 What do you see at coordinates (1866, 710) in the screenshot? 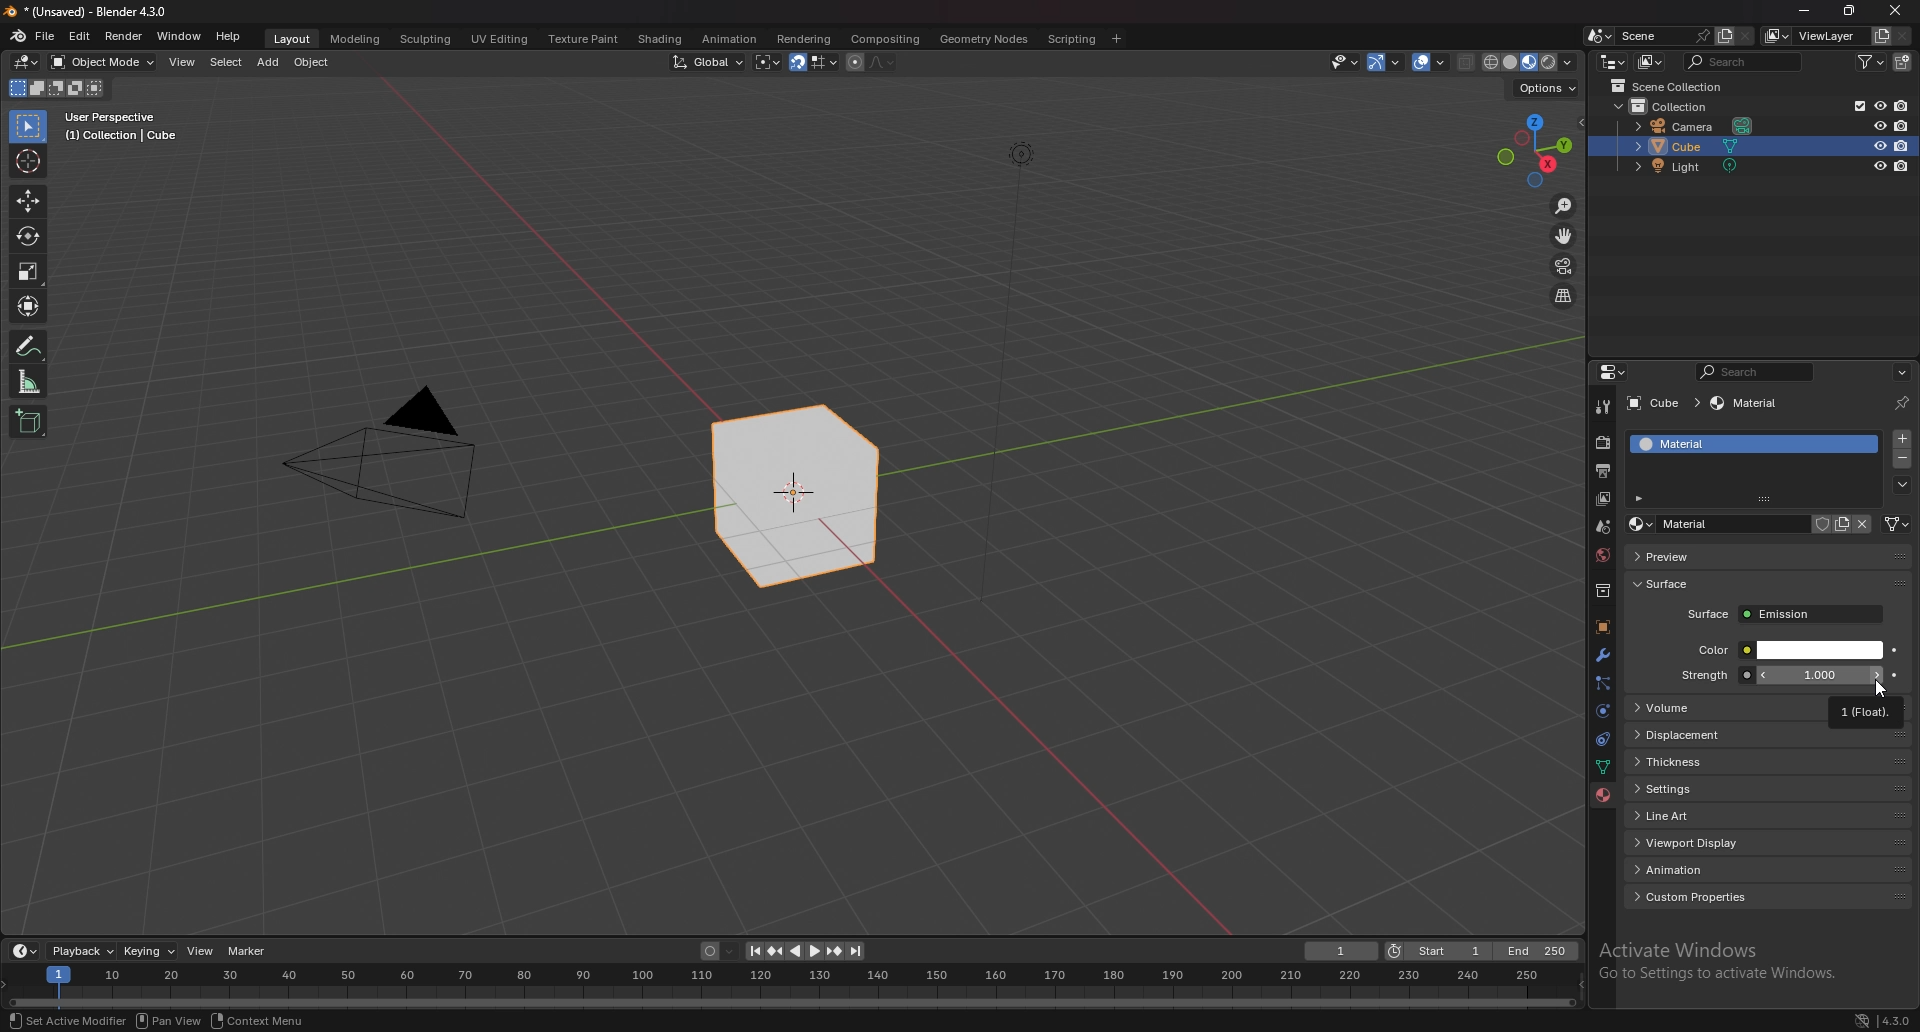
I see `tooltip` at bounding box center [1866, 710].